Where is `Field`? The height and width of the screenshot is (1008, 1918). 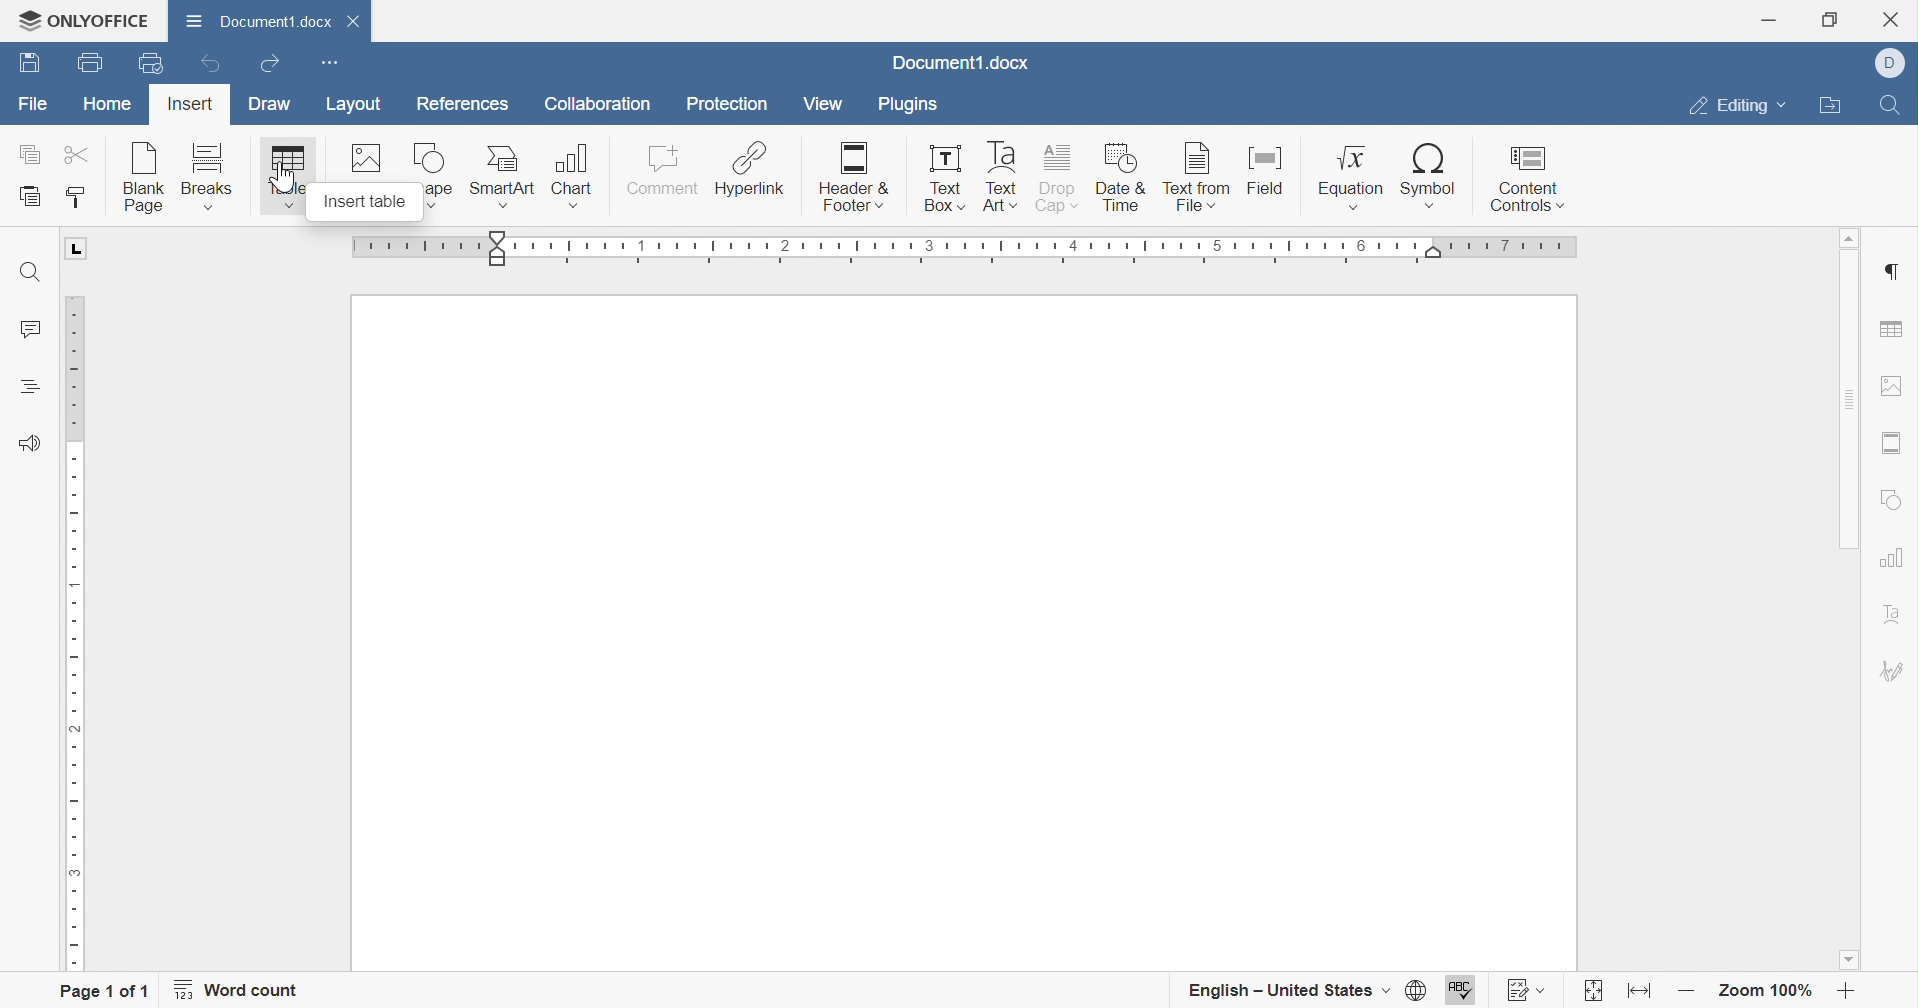
Field is located at coordinates (1271, 173).